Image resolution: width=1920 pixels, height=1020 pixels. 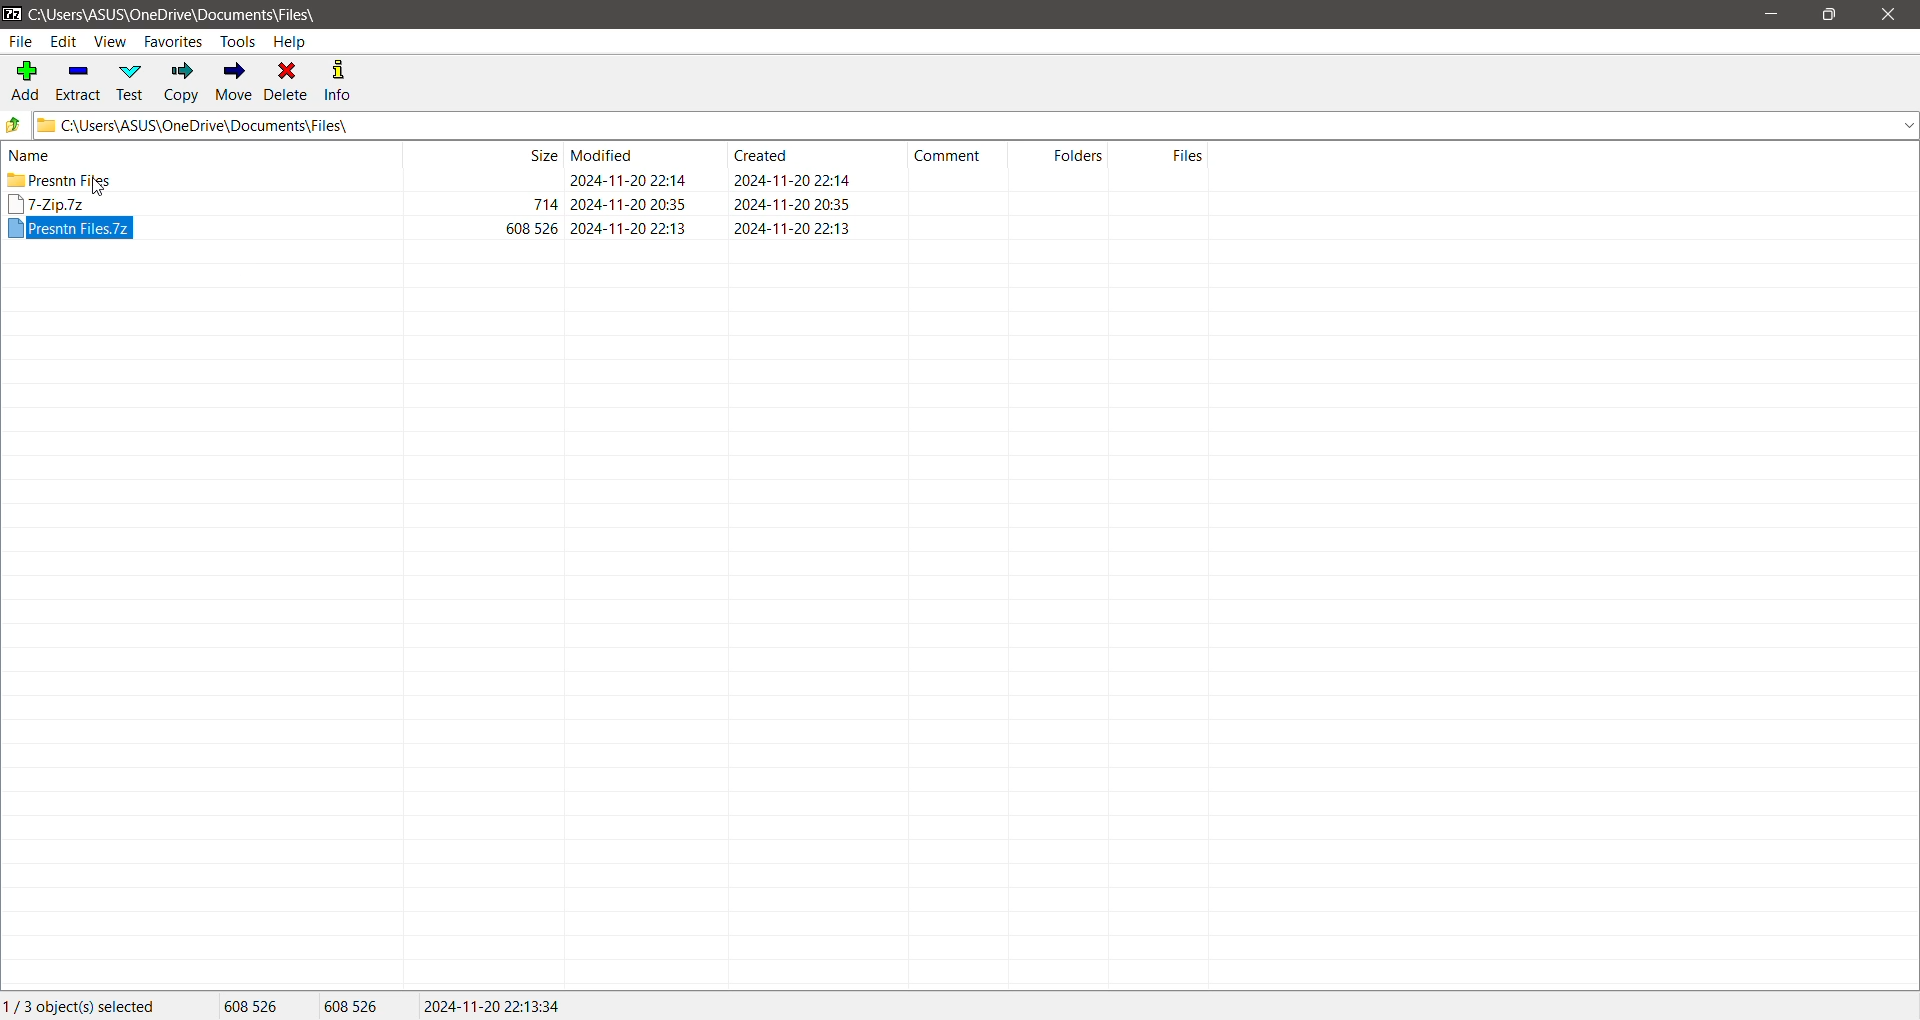 I want to click on modified date & time, so click(x=628, y=180).